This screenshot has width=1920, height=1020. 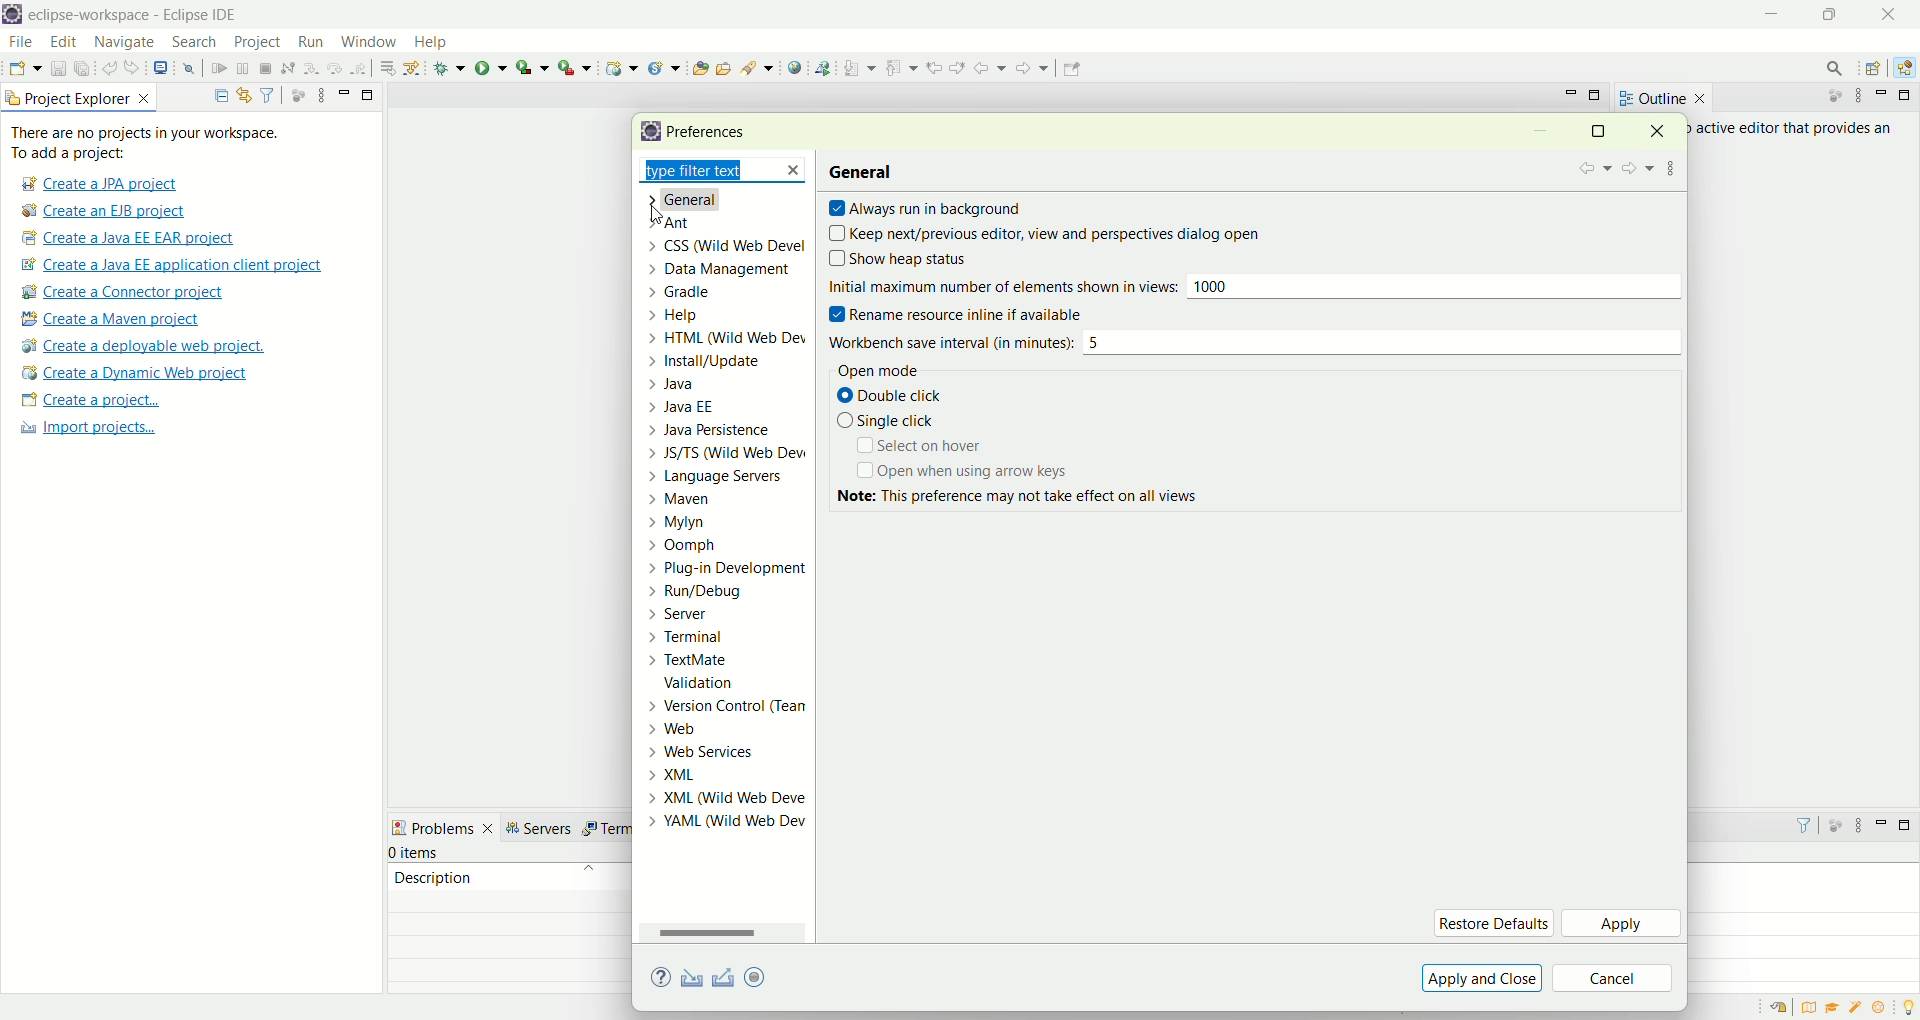 What do you see at coordinates (795, 68) in the screenshot?
I see `open web browser` at bounding box center [795, 68].